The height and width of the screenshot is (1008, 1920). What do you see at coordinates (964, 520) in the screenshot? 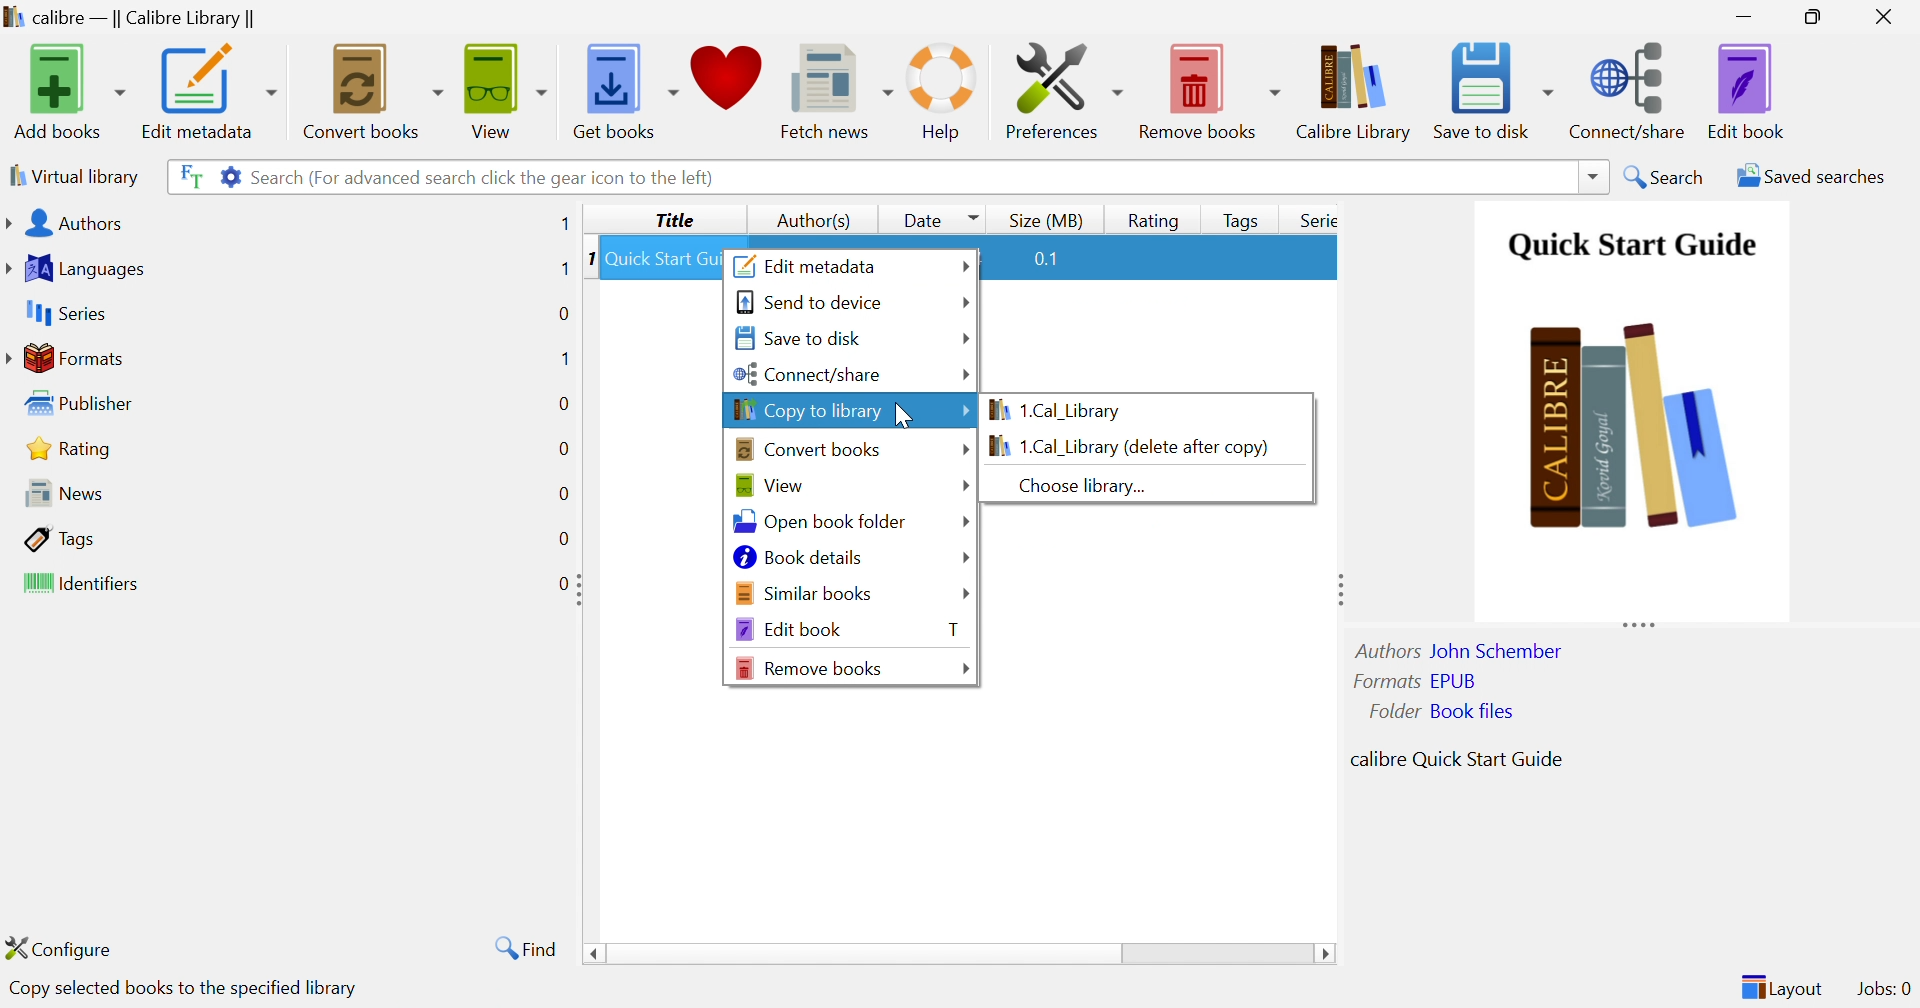
I see `Drop Down` at bounding box center [964, 520].